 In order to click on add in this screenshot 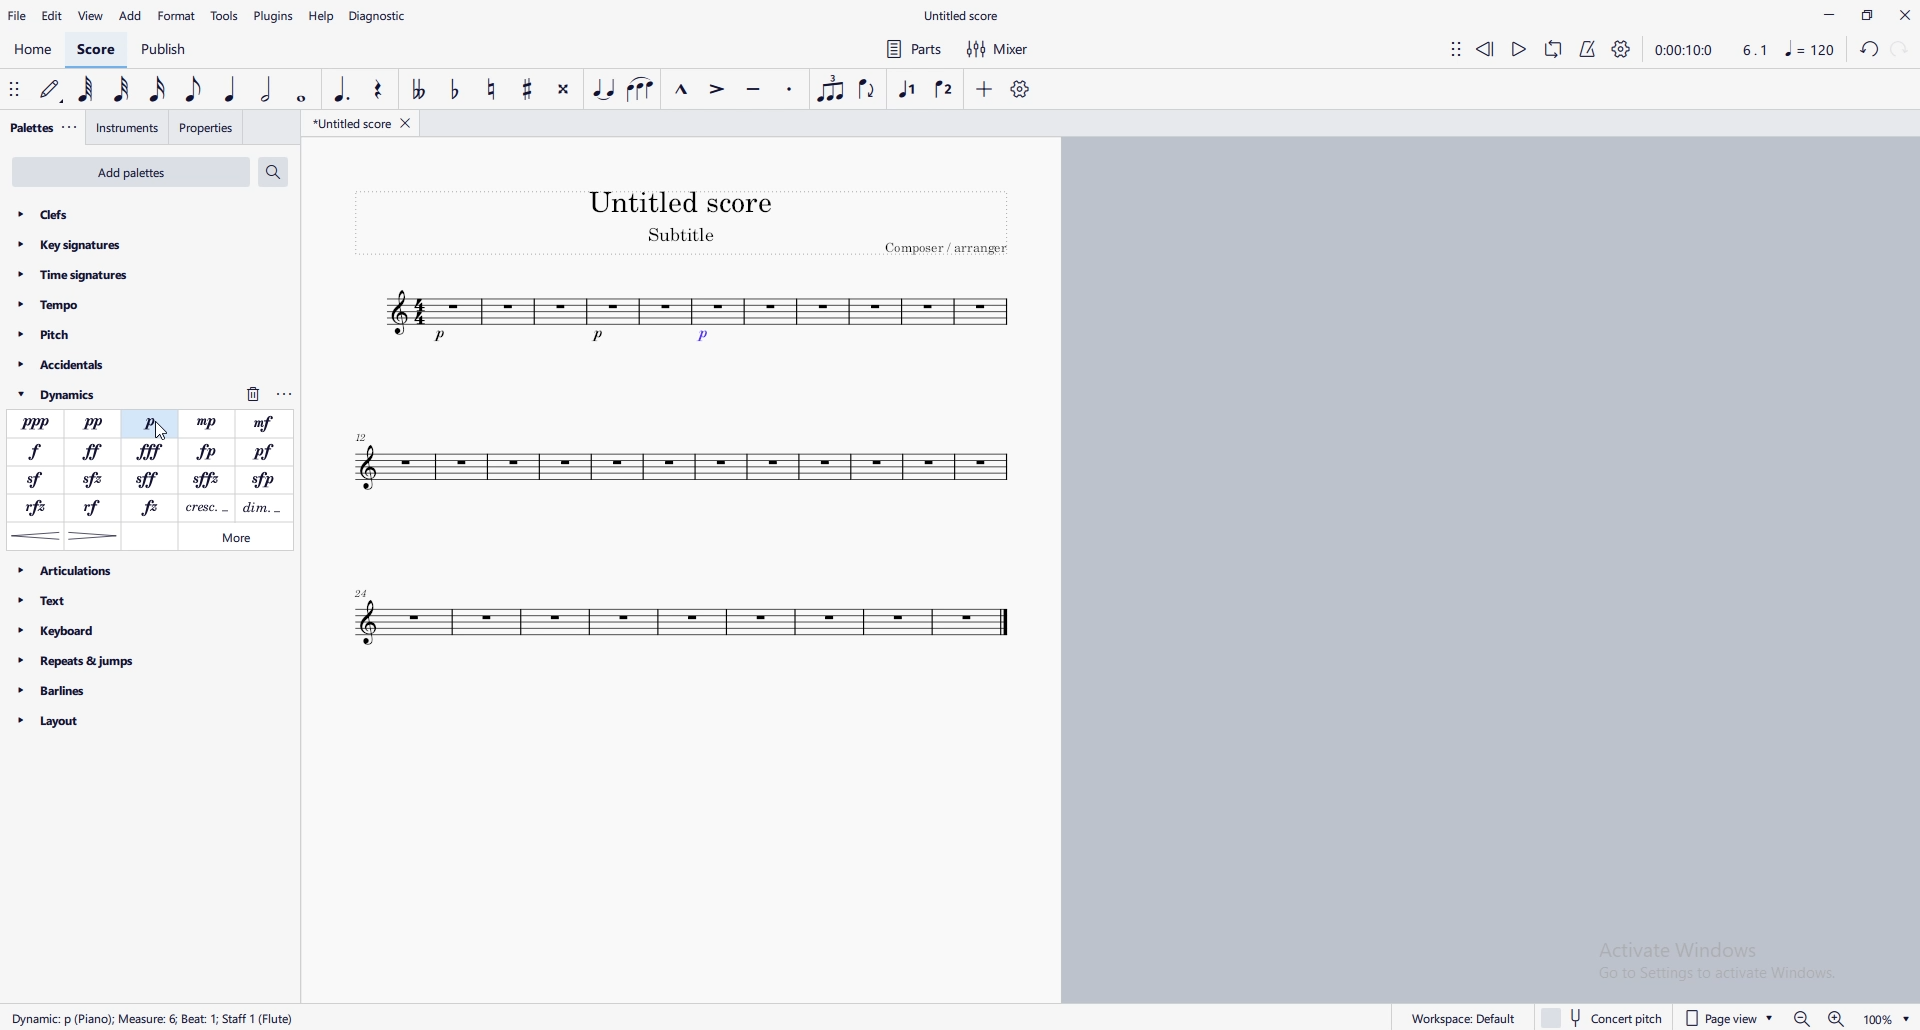, I will do `click(984, 90)`.